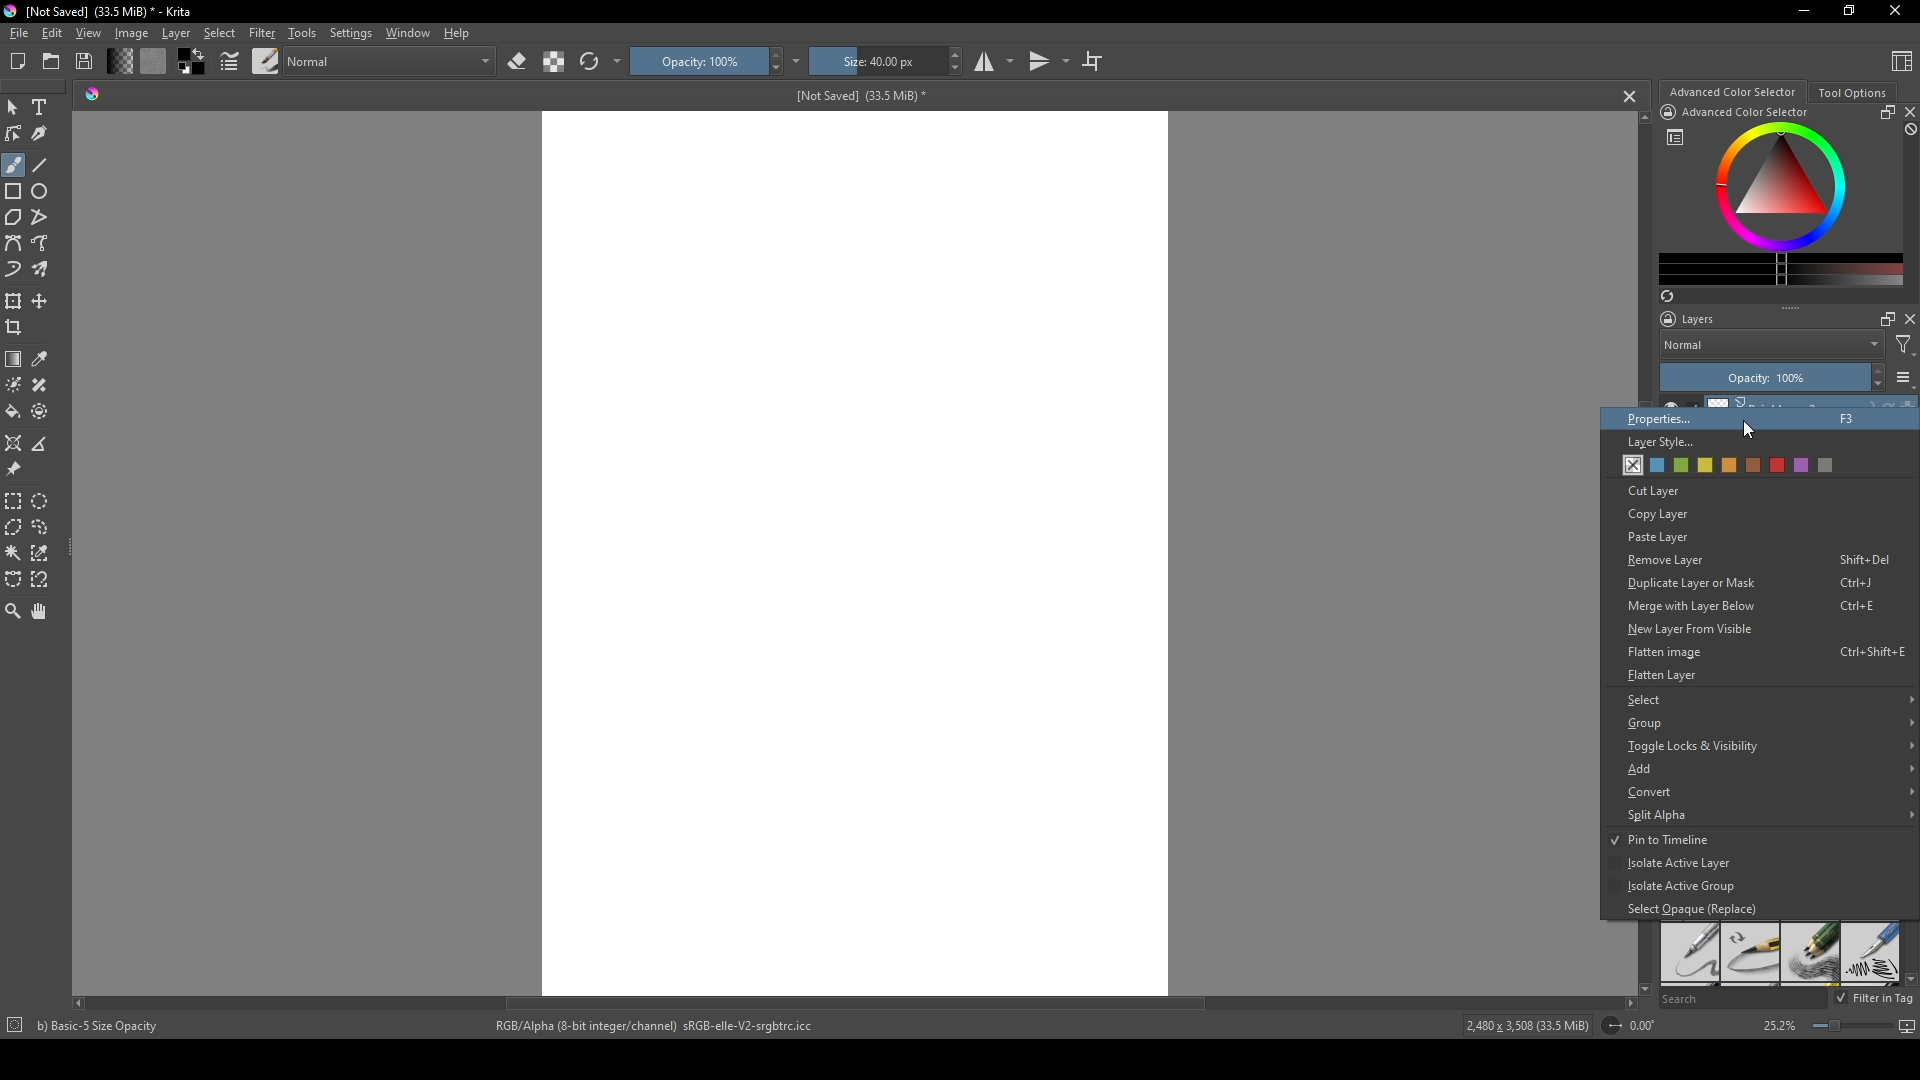 This screenshot has height=1080, width=1920. What do you see at coordinates (51, 33) in the screenshot?
I see `Edit` at bounding box center [51, 33].